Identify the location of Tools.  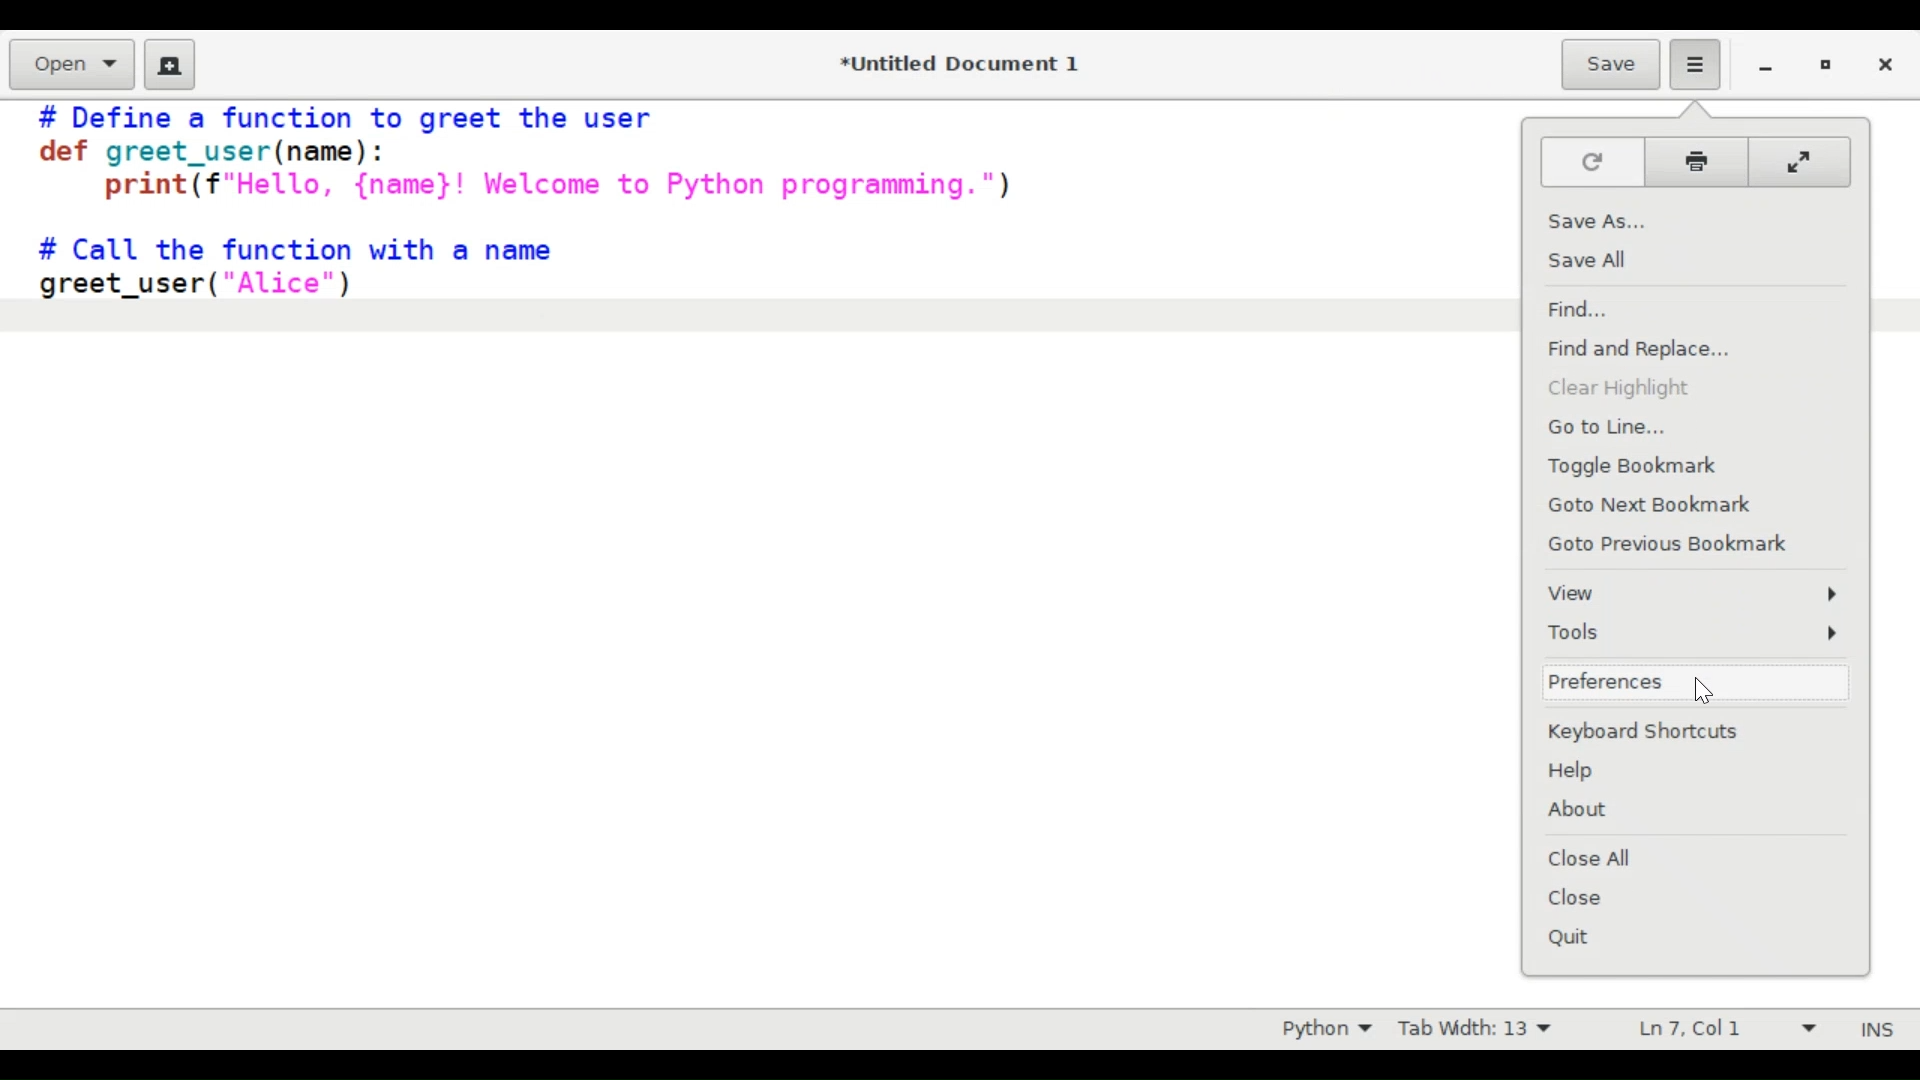
(1691, 632).